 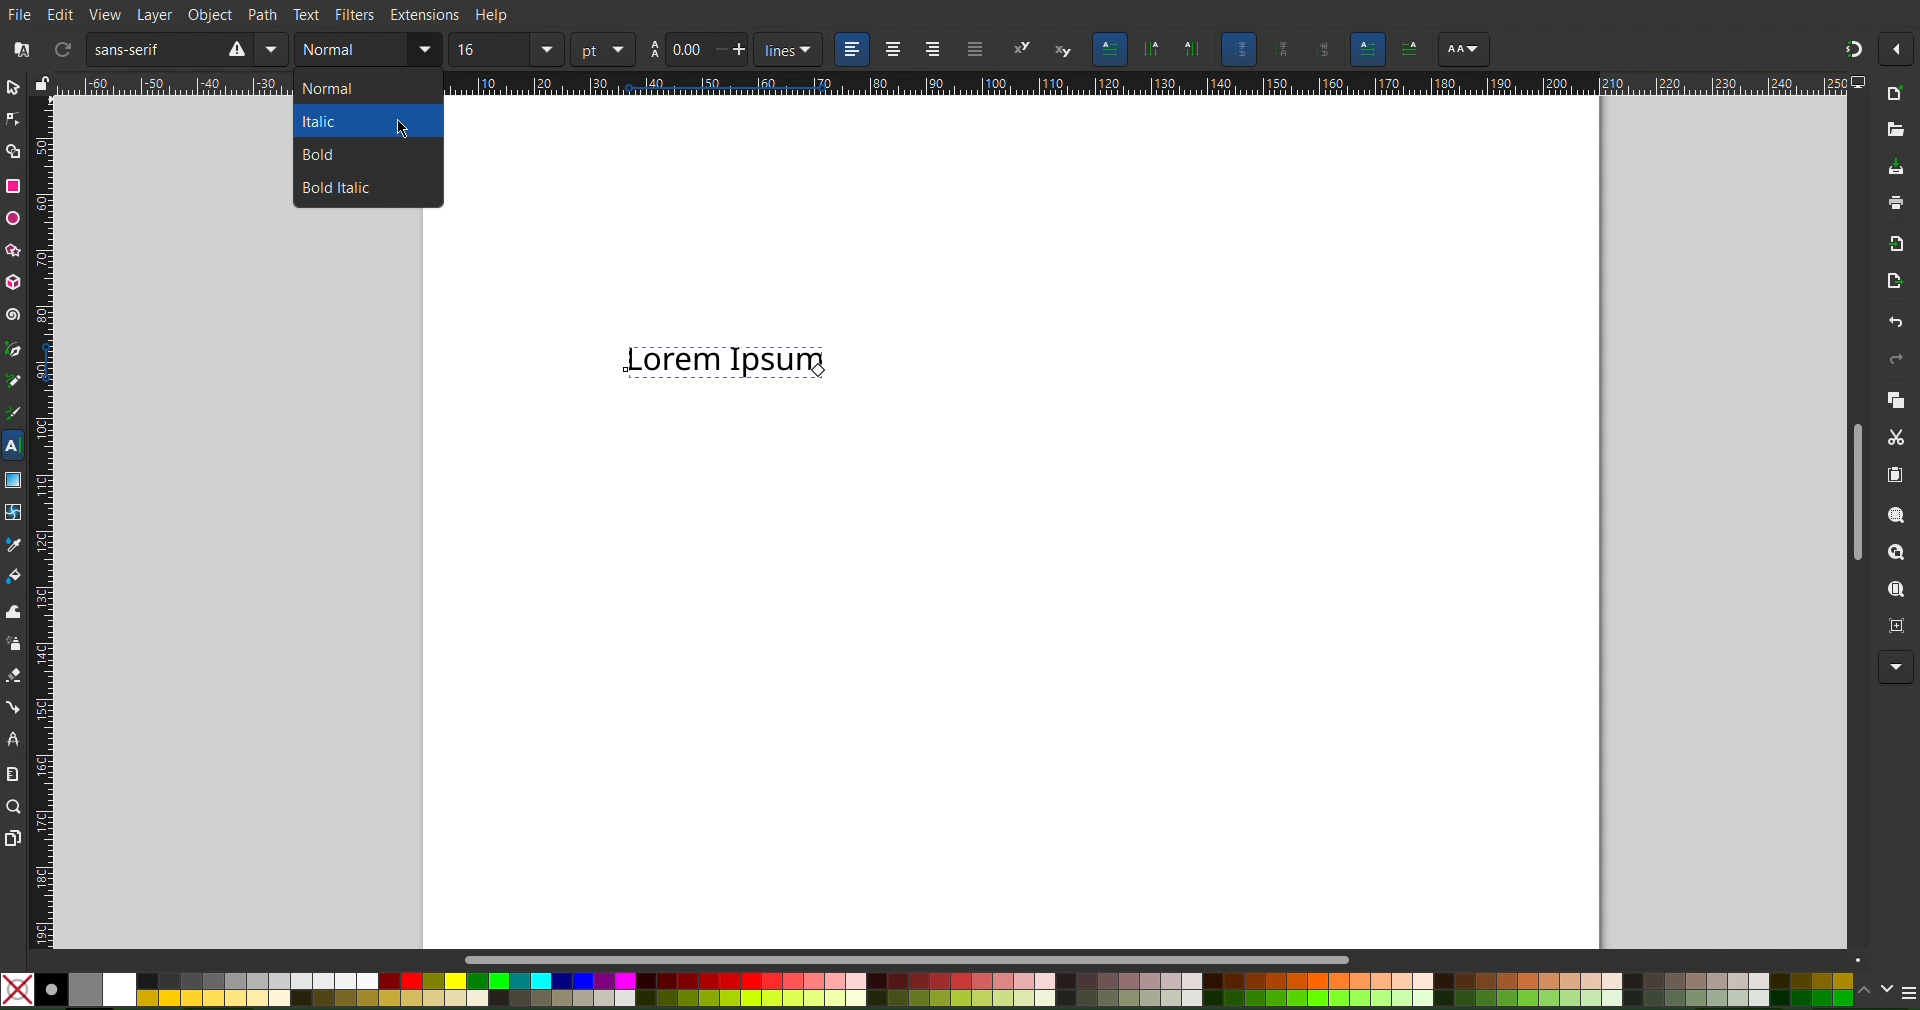 What do you see at coordinates (1894, 167) in the screenshot?
I see `Save` at bounding box center [1894, 167].